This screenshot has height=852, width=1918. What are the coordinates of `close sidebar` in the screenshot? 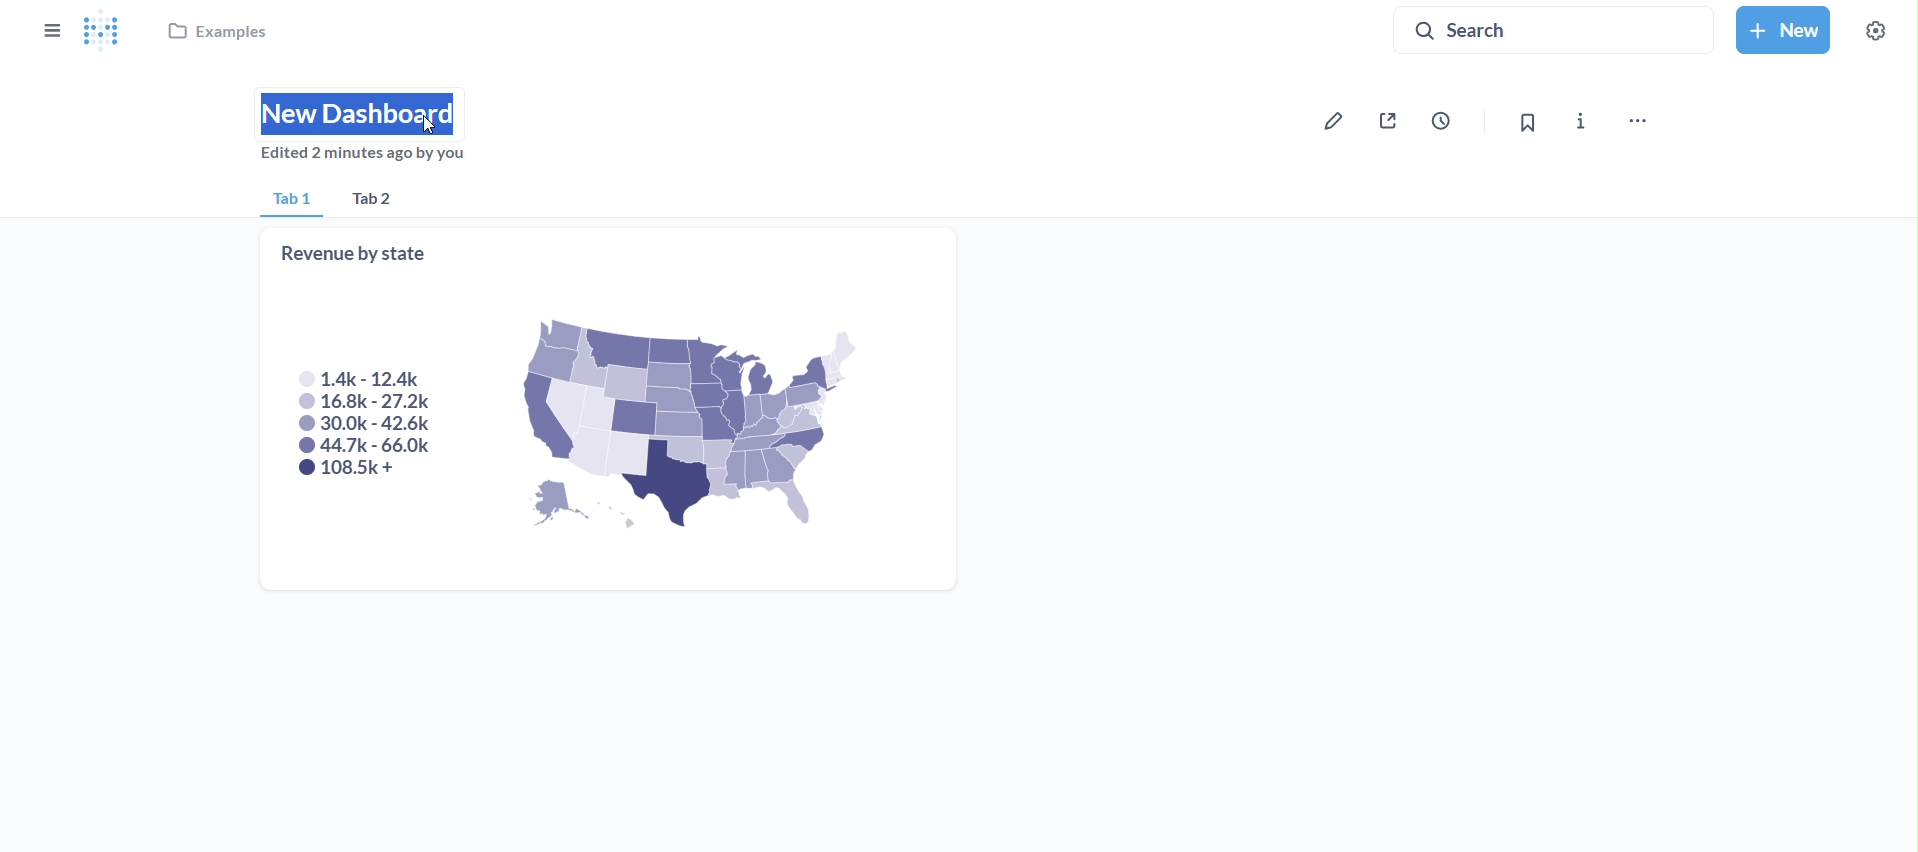 It's located at (50, 30).